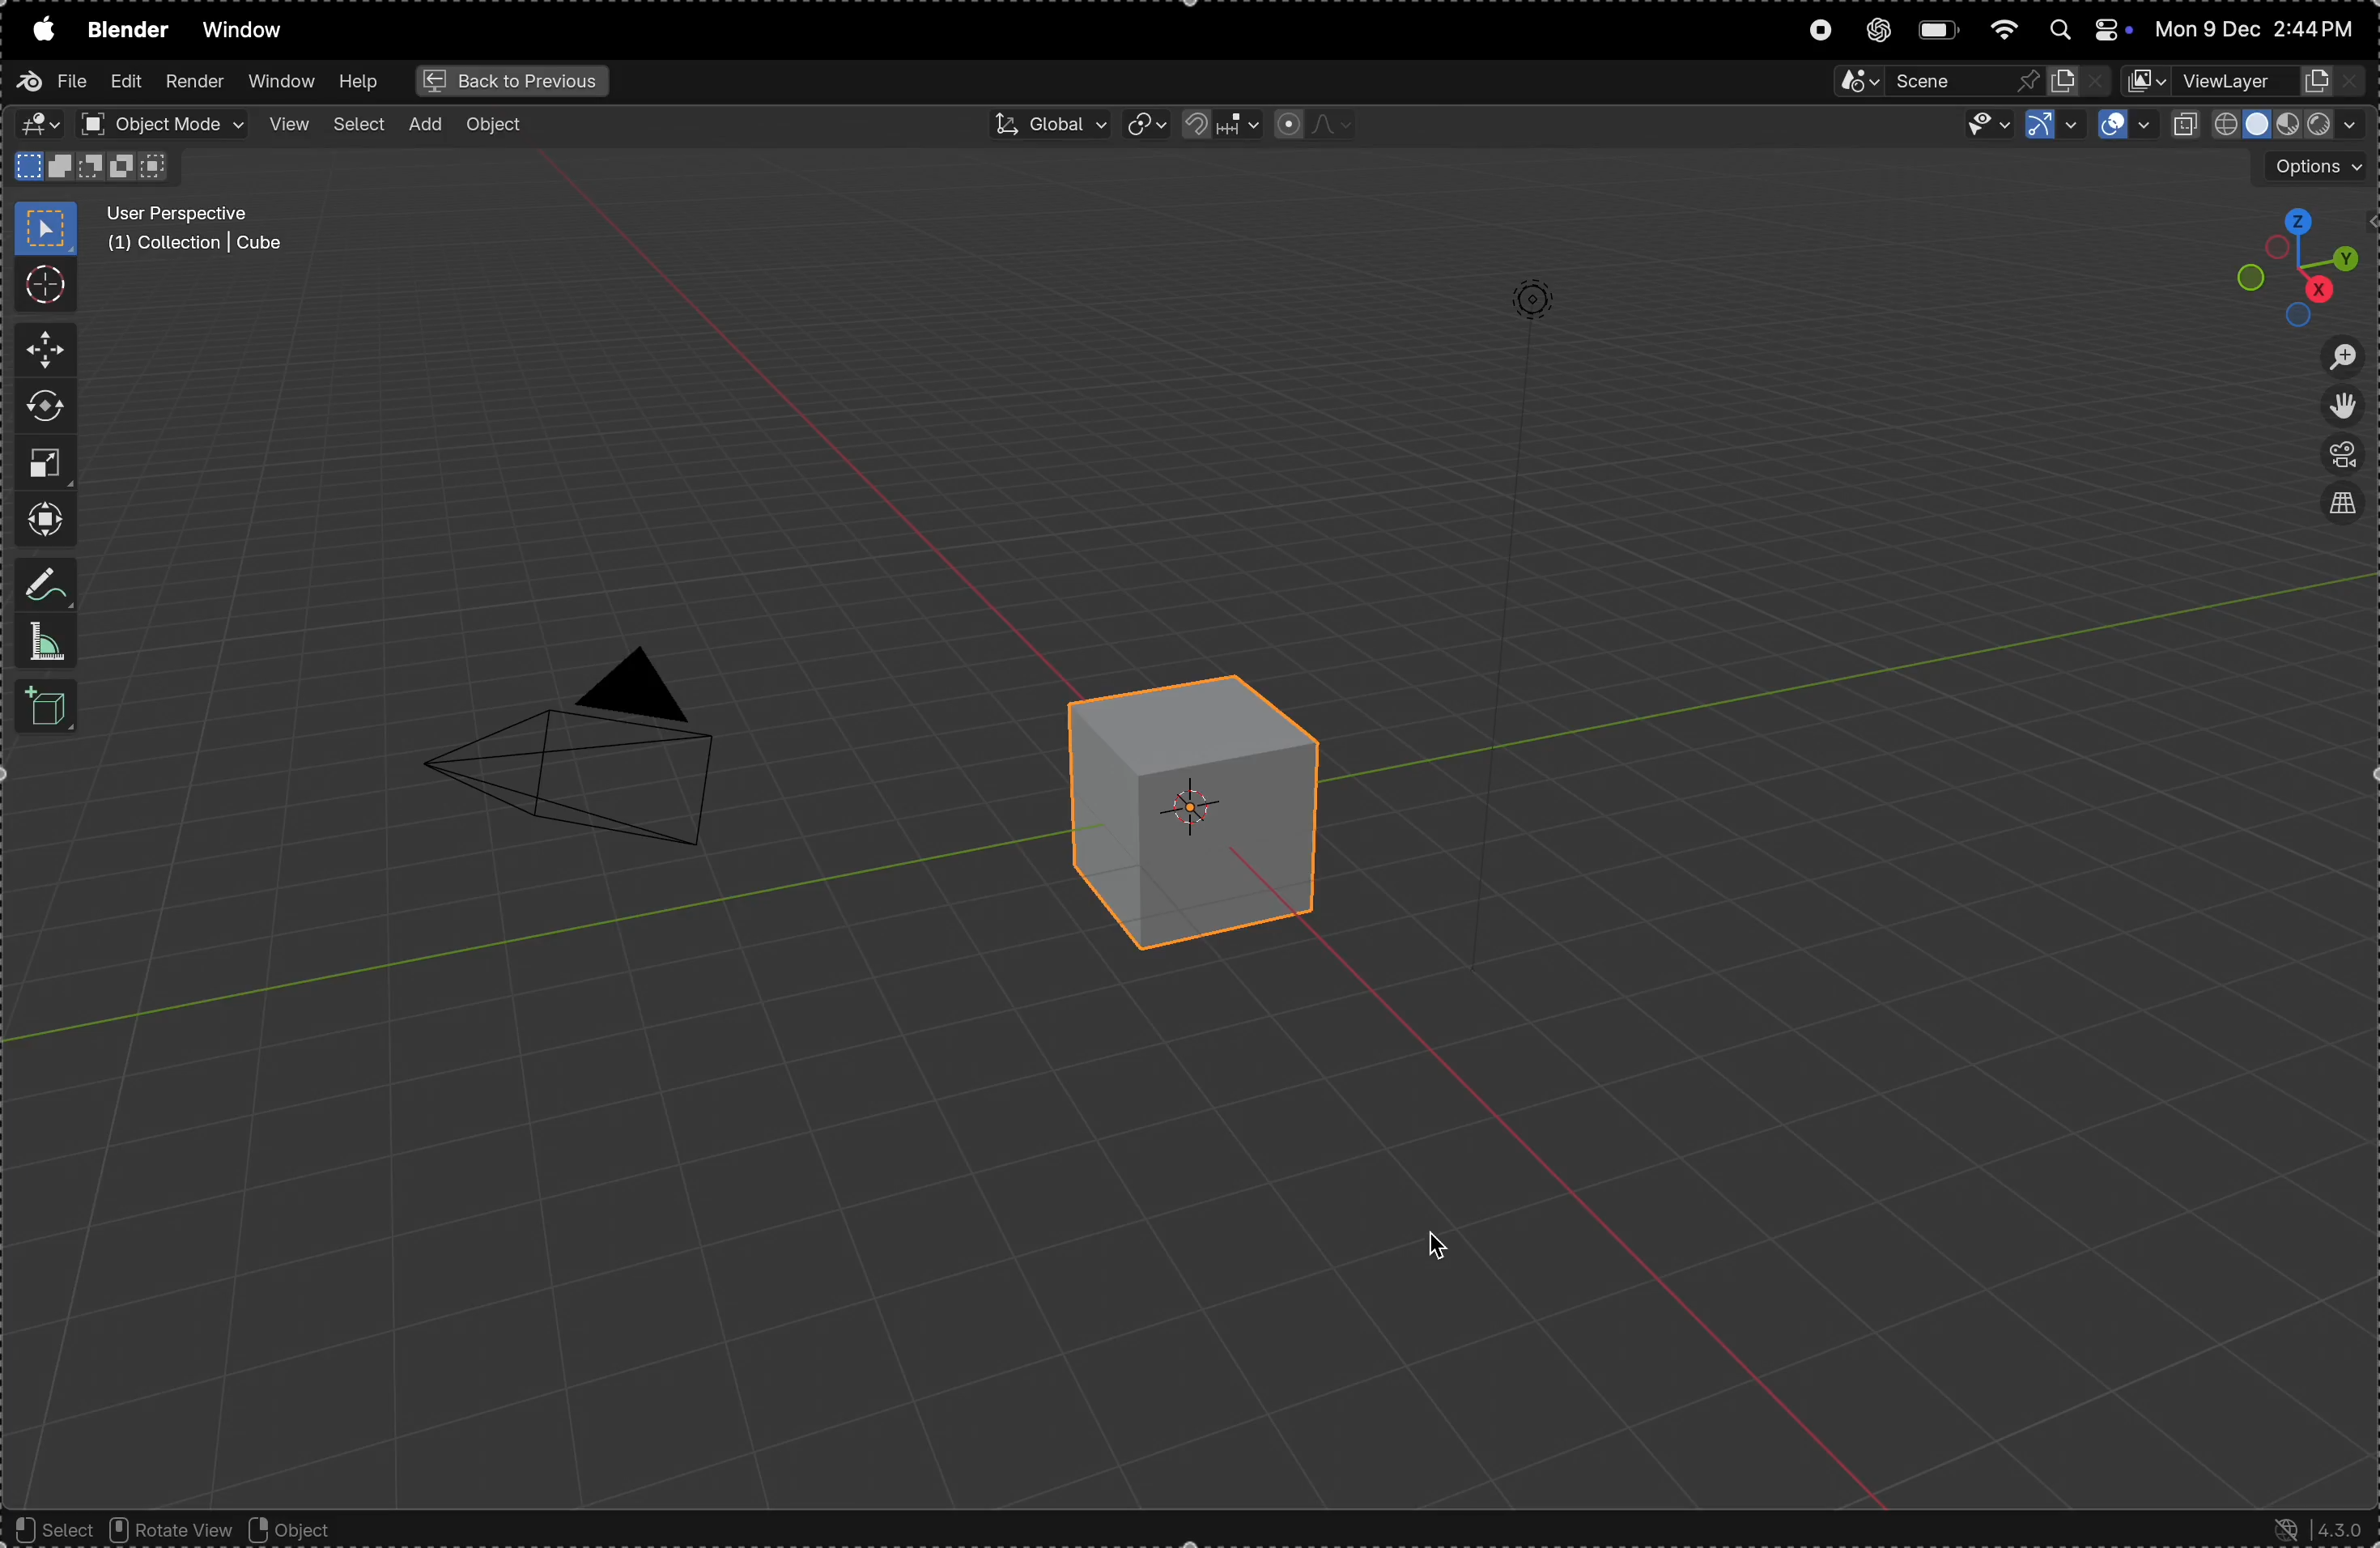 The height and width of the screenshot is (1548, 2380). I want to click on render, so click(192, 79).